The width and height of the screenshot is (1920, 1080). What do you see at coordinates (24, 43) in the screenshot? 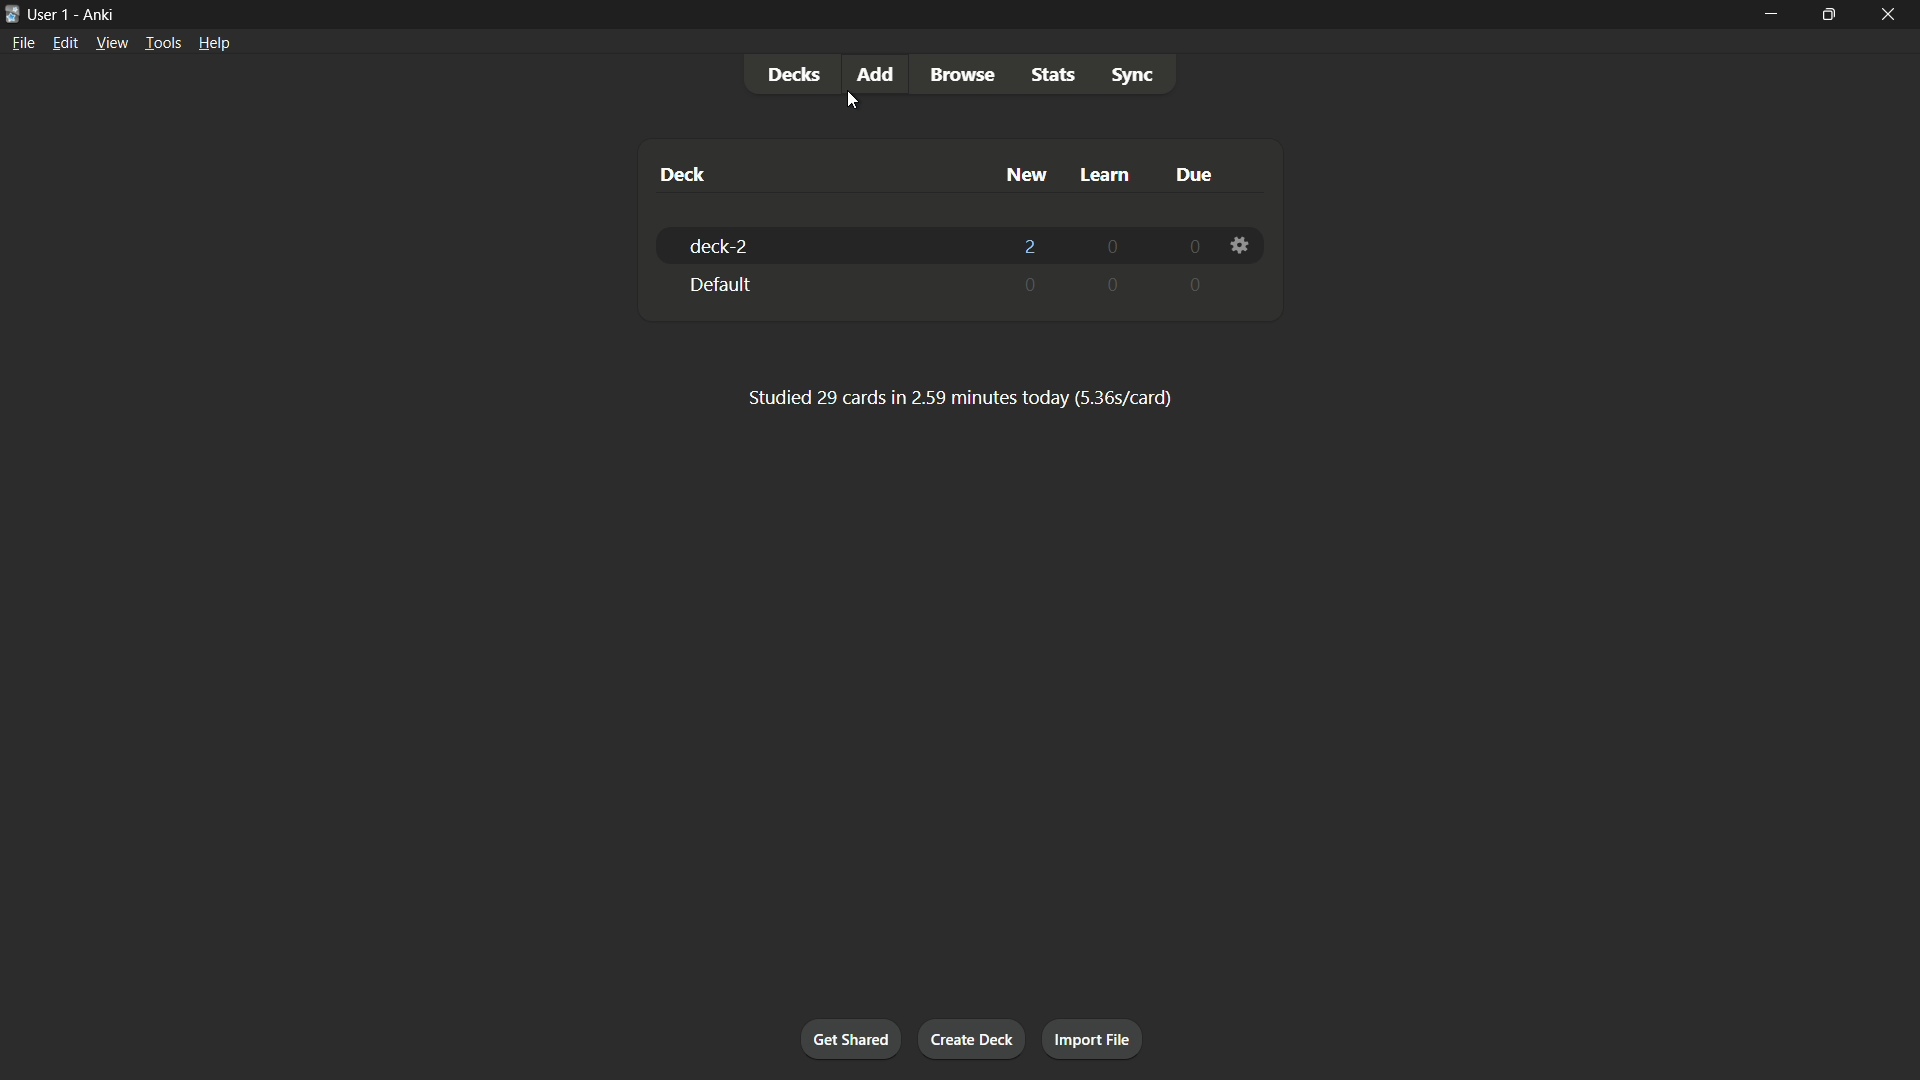
I see `file menu` at bounding box center [24, 43].